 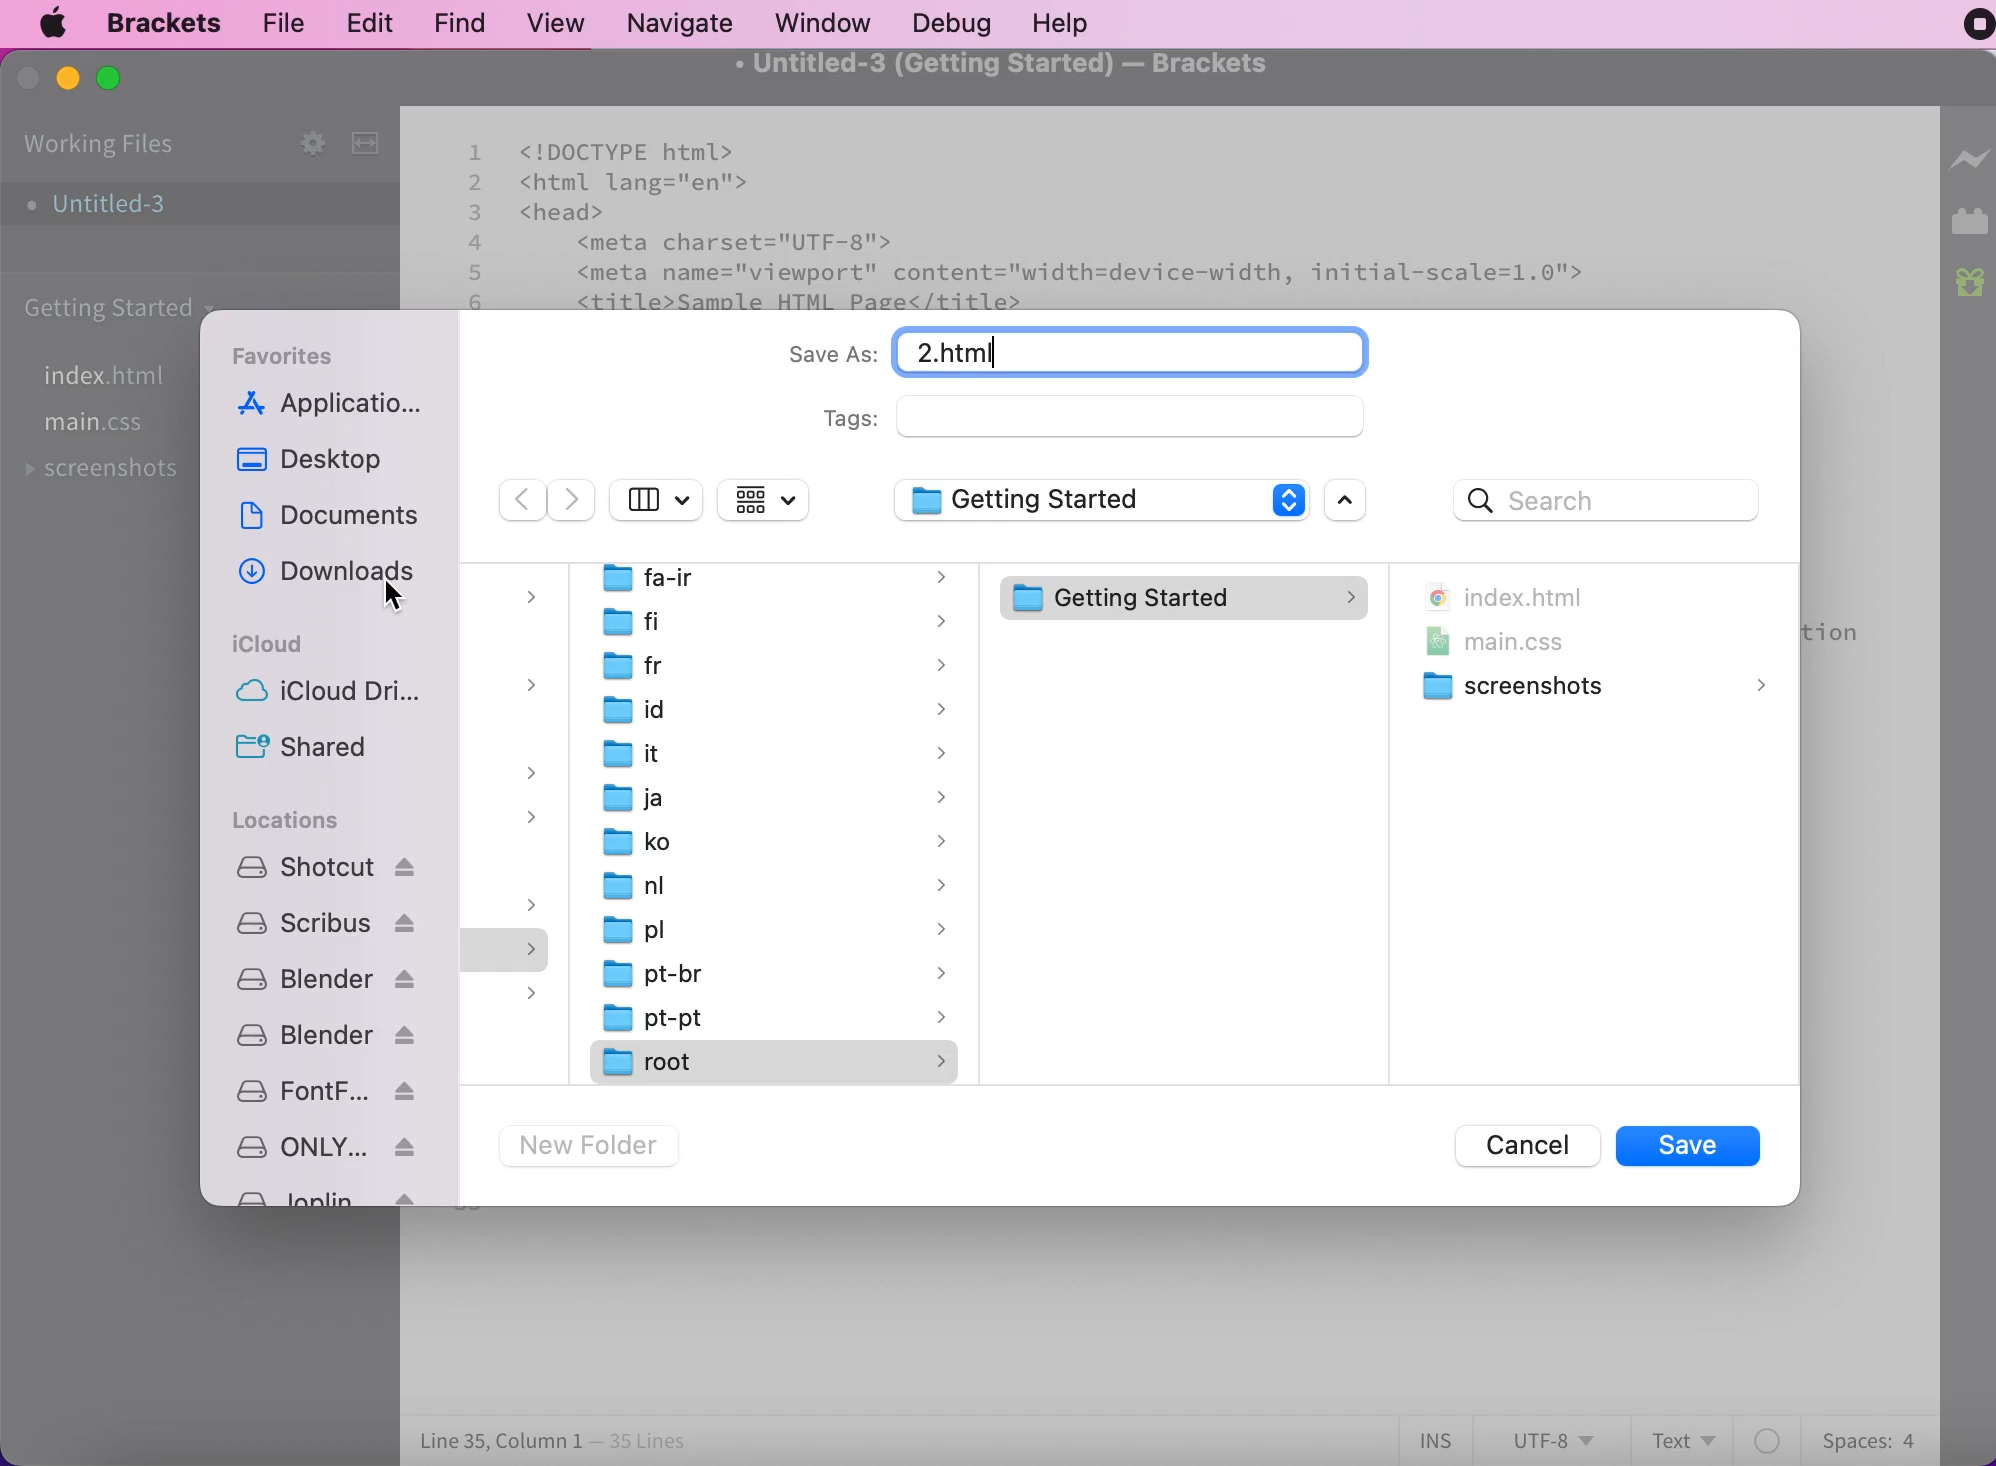 What do you see at coordinates (393, 597) in the screenshot?
I see `cursor` at bounding box center [393, 597].